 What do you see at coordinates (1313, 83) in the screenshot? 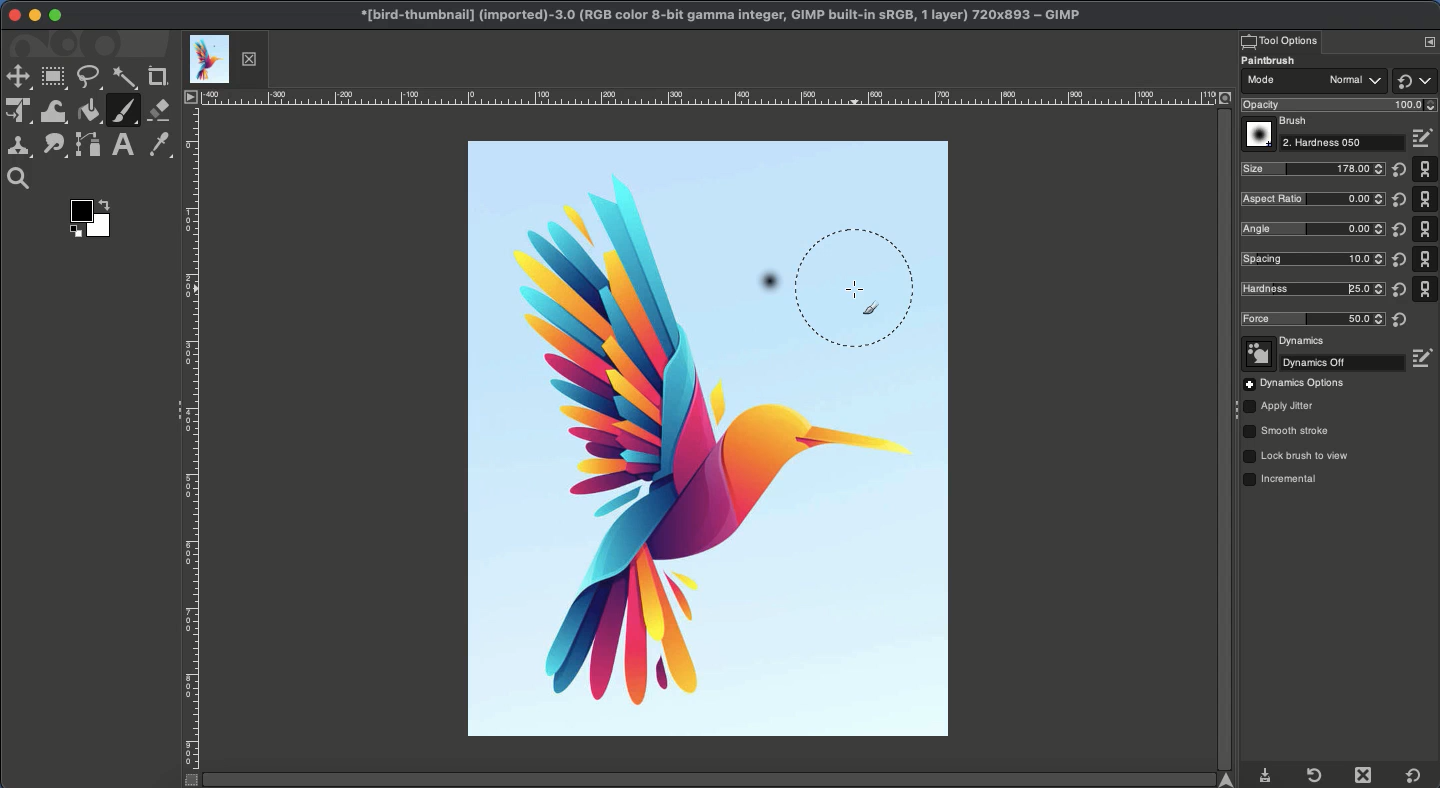
I see `Mode` at bounding box center [1313, 83].